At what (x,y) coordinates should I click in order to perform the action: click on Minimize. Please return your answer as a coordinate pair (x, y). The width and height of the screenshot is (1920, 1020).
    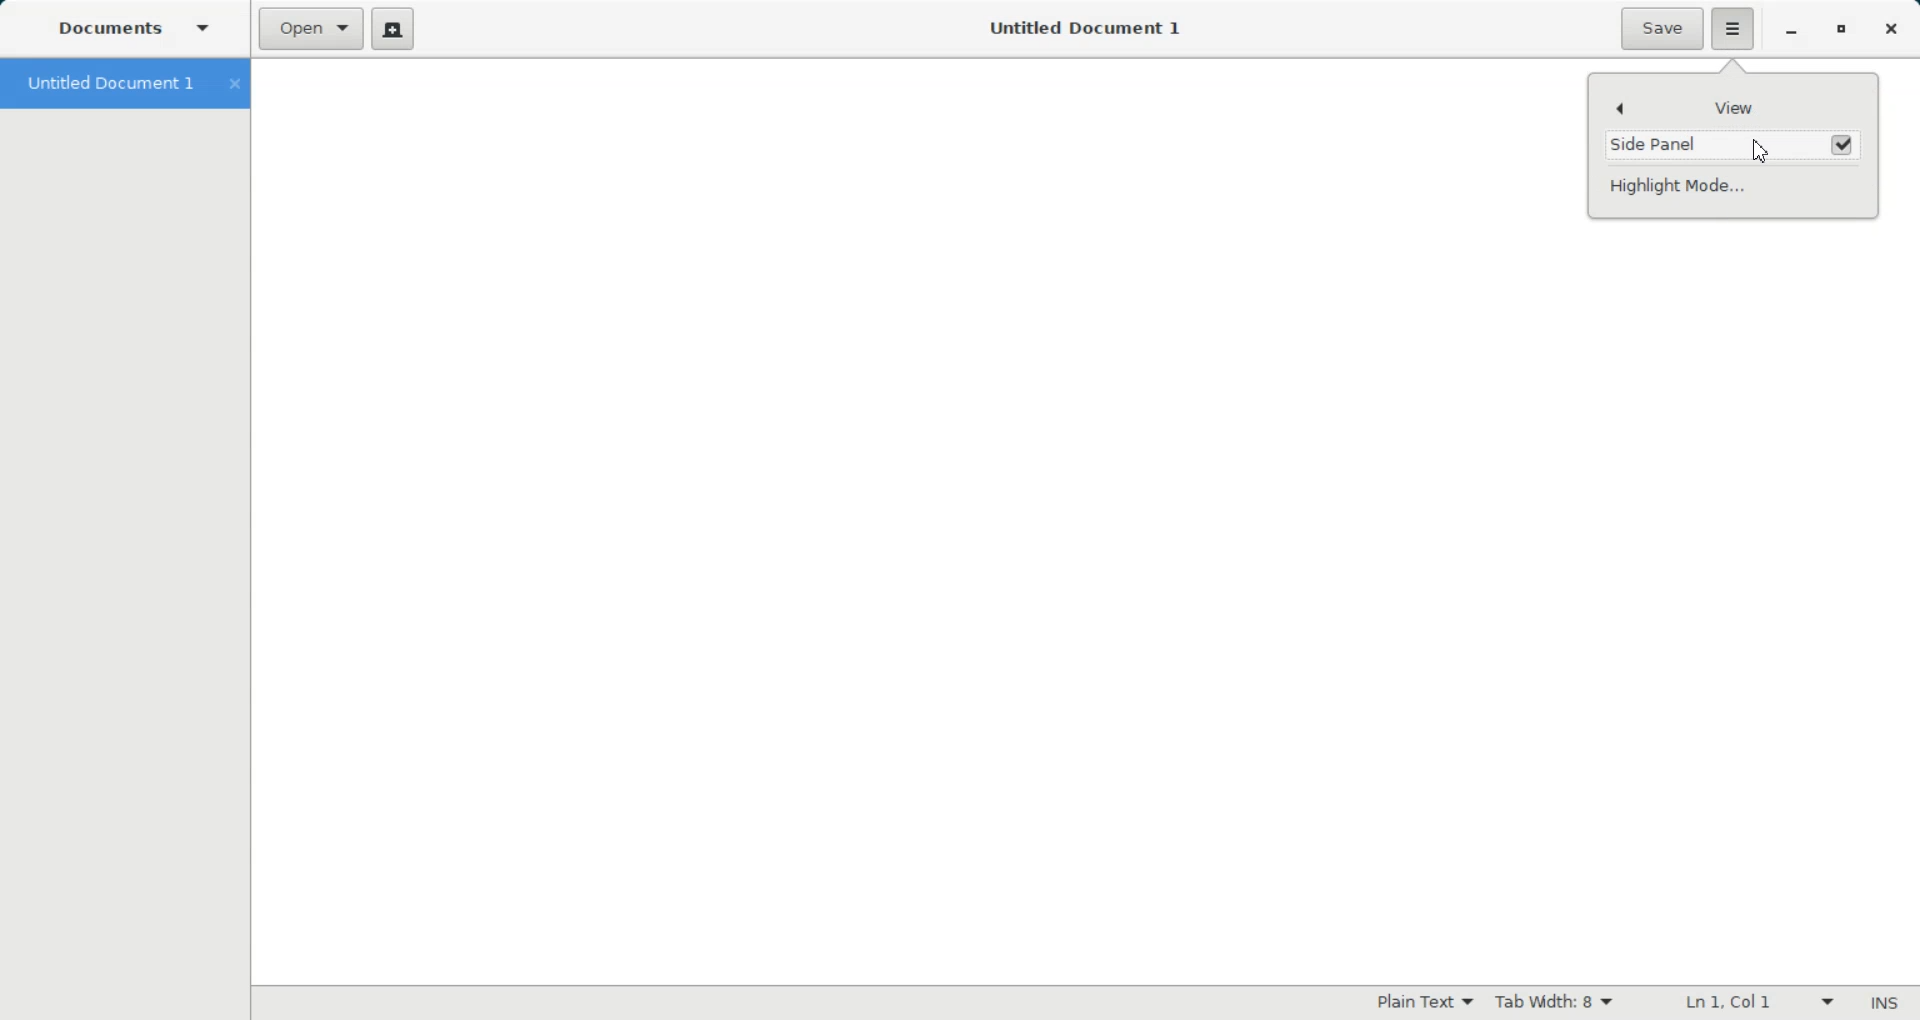
    Looking at the image, I should click on (1793, 30).